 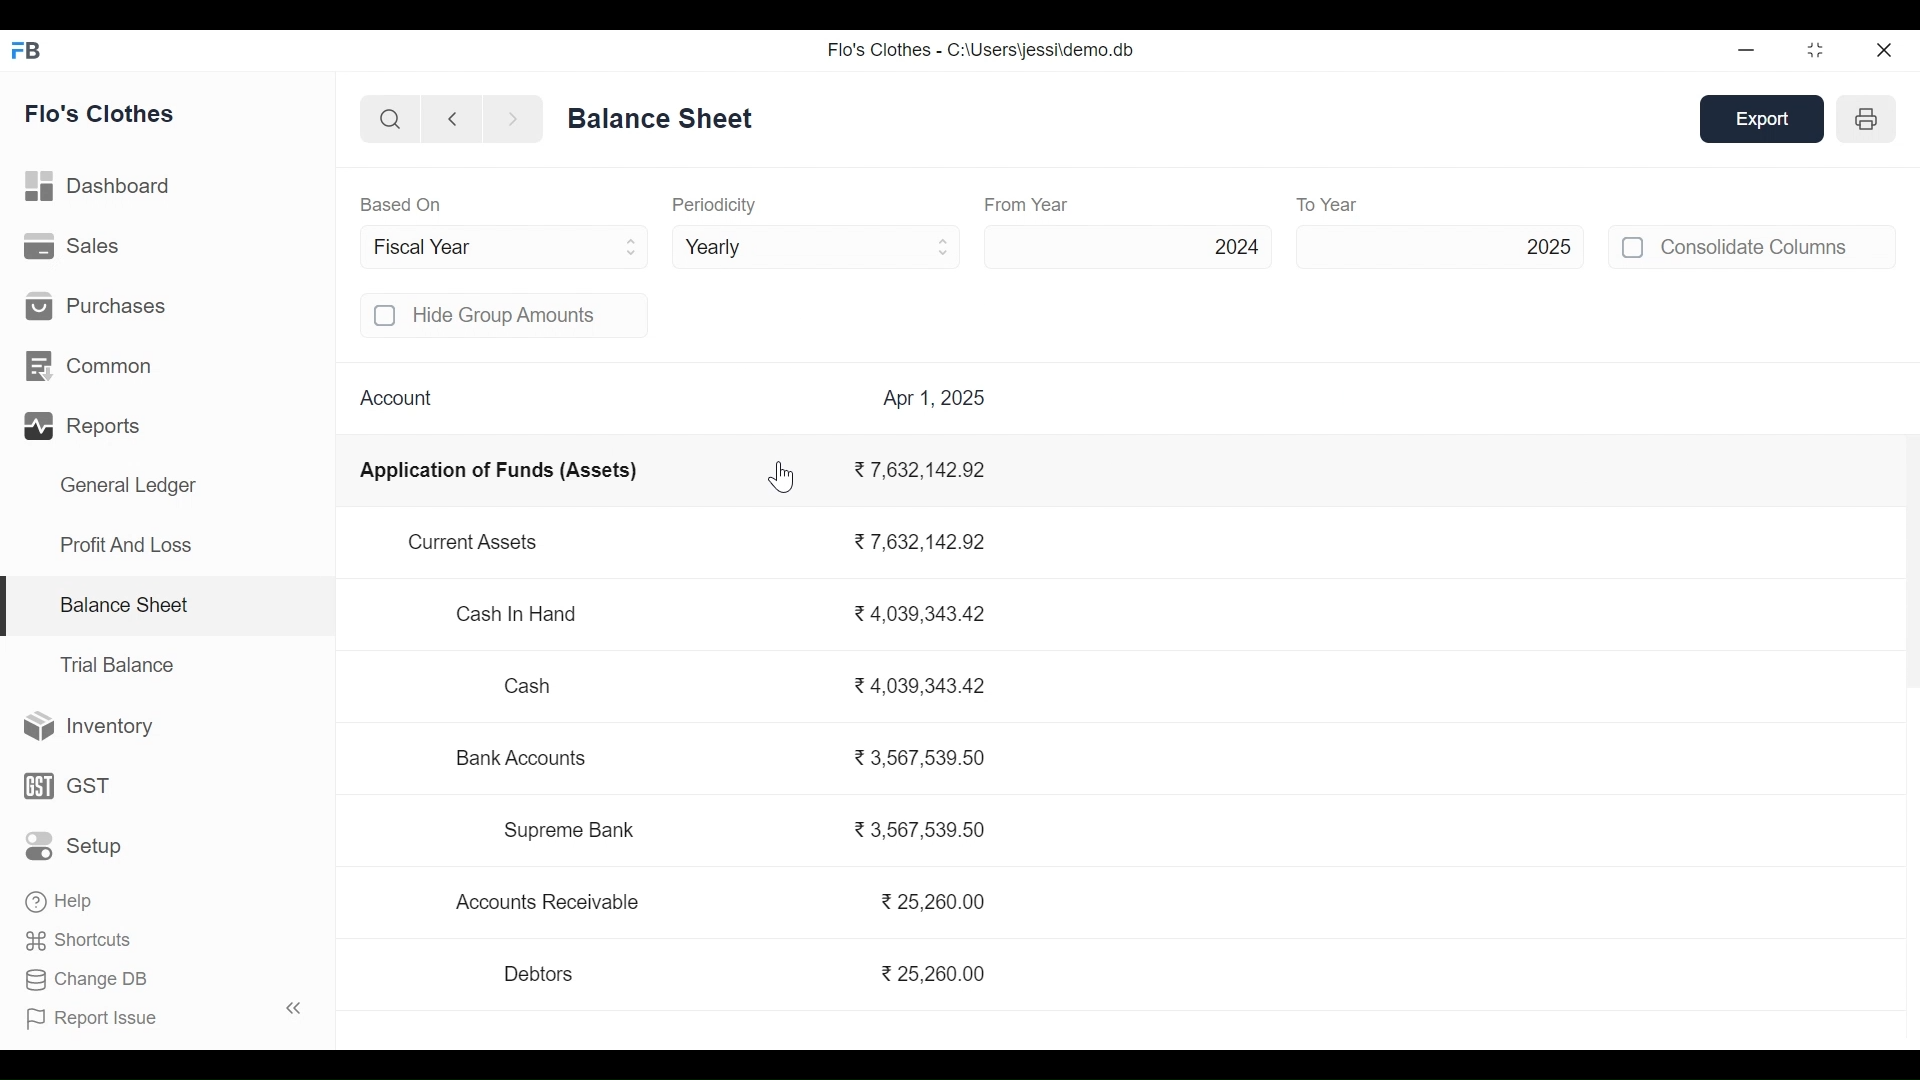 What do you see at coordinates (401, 204) in the screenshot?
I see `Based On` at bounding box center [401, 204].